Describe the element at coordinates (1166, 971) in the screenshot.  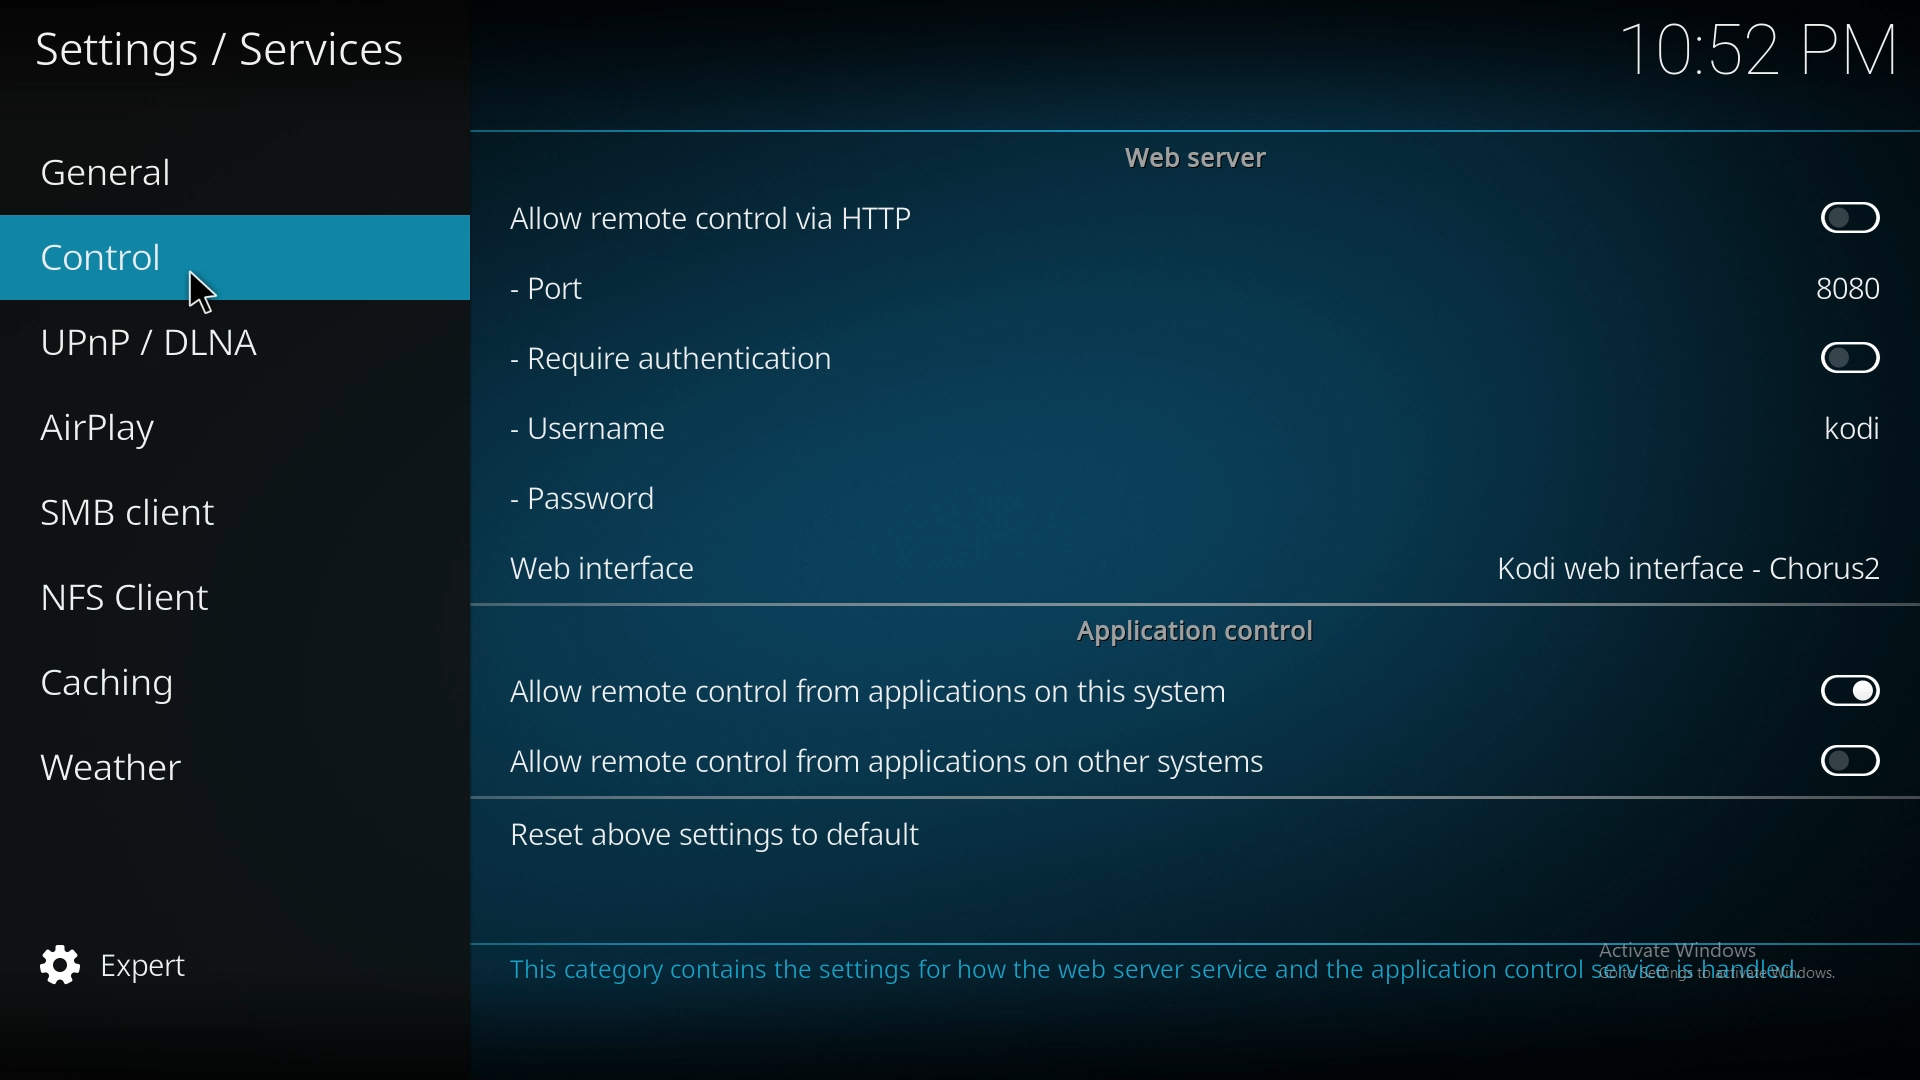
I see `info` at that location.